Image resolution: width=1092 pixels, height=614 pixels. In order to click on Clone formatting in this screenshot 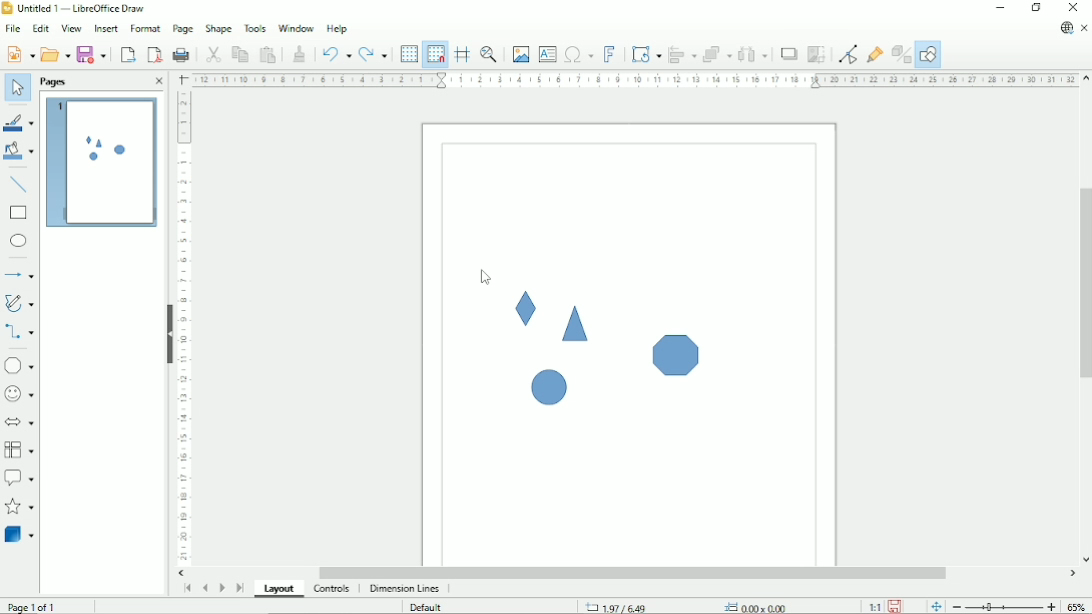, I will do `click(300, 53)`.